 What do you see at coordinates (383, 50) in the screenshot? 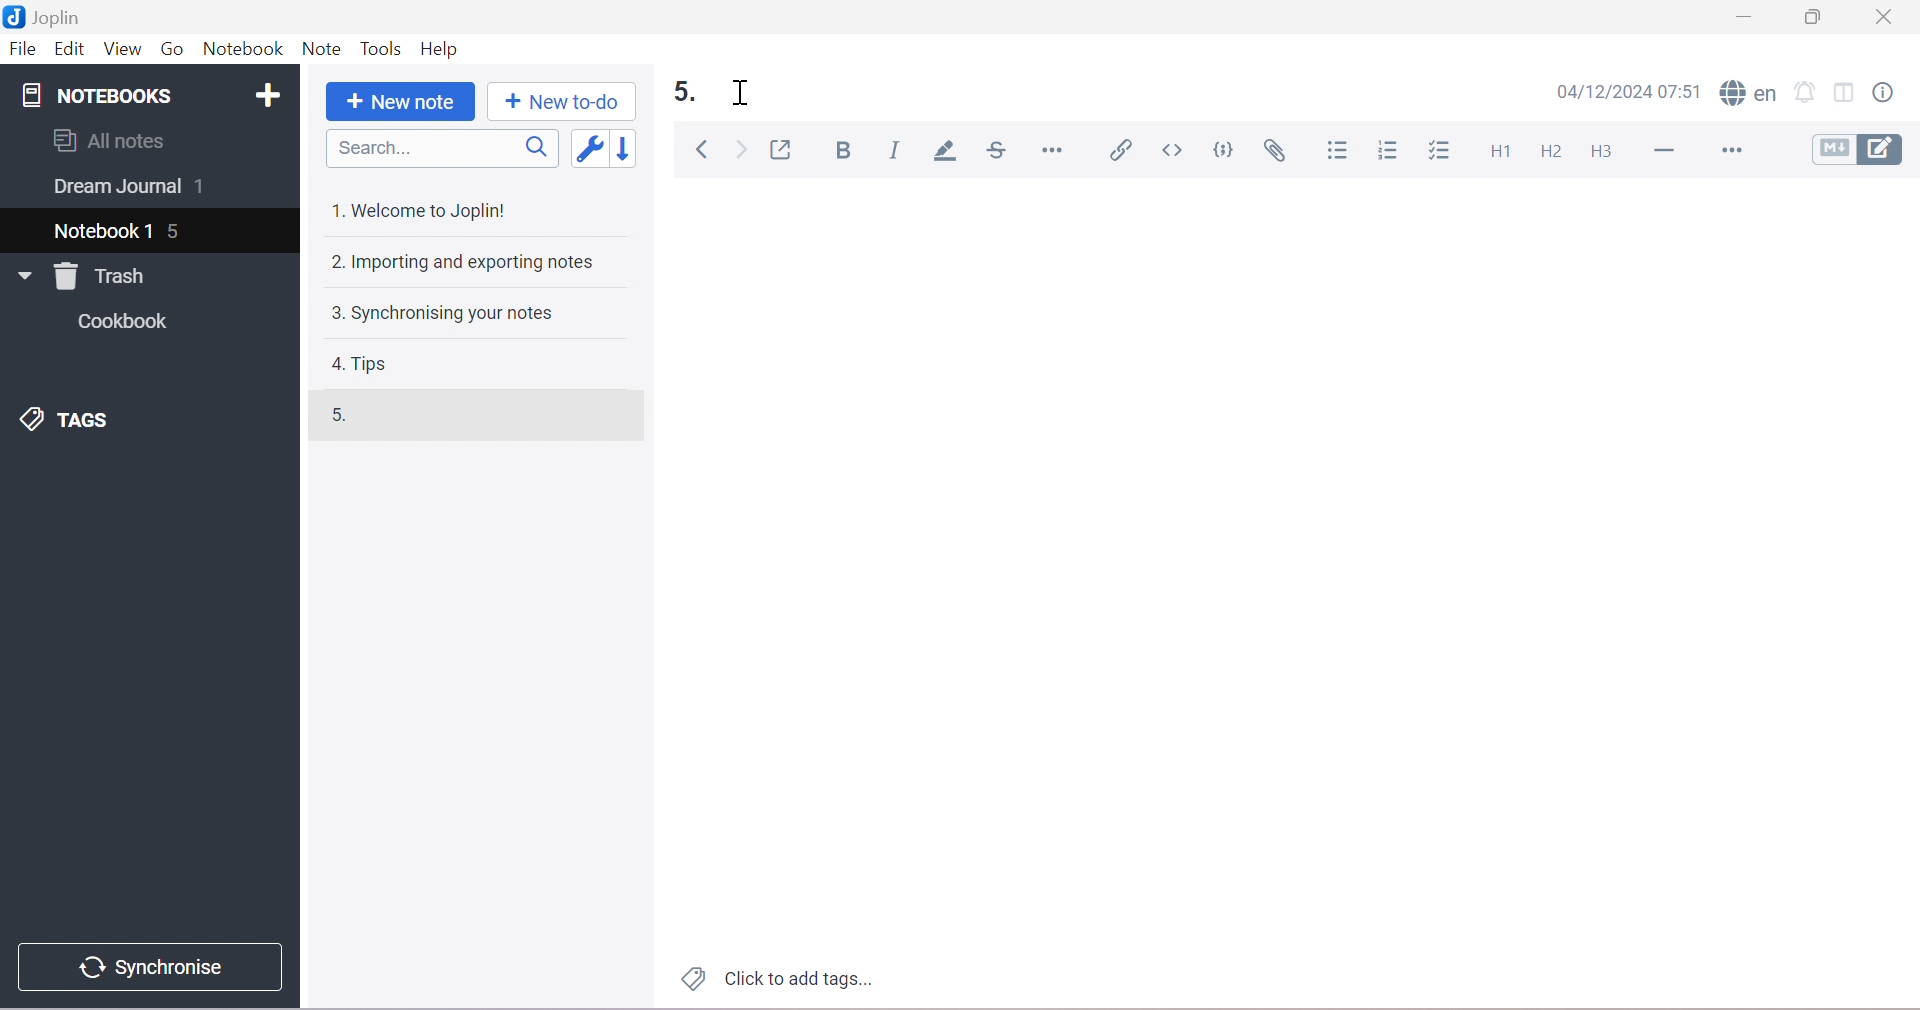
I see `Tools` at bounding box center [383, 50].